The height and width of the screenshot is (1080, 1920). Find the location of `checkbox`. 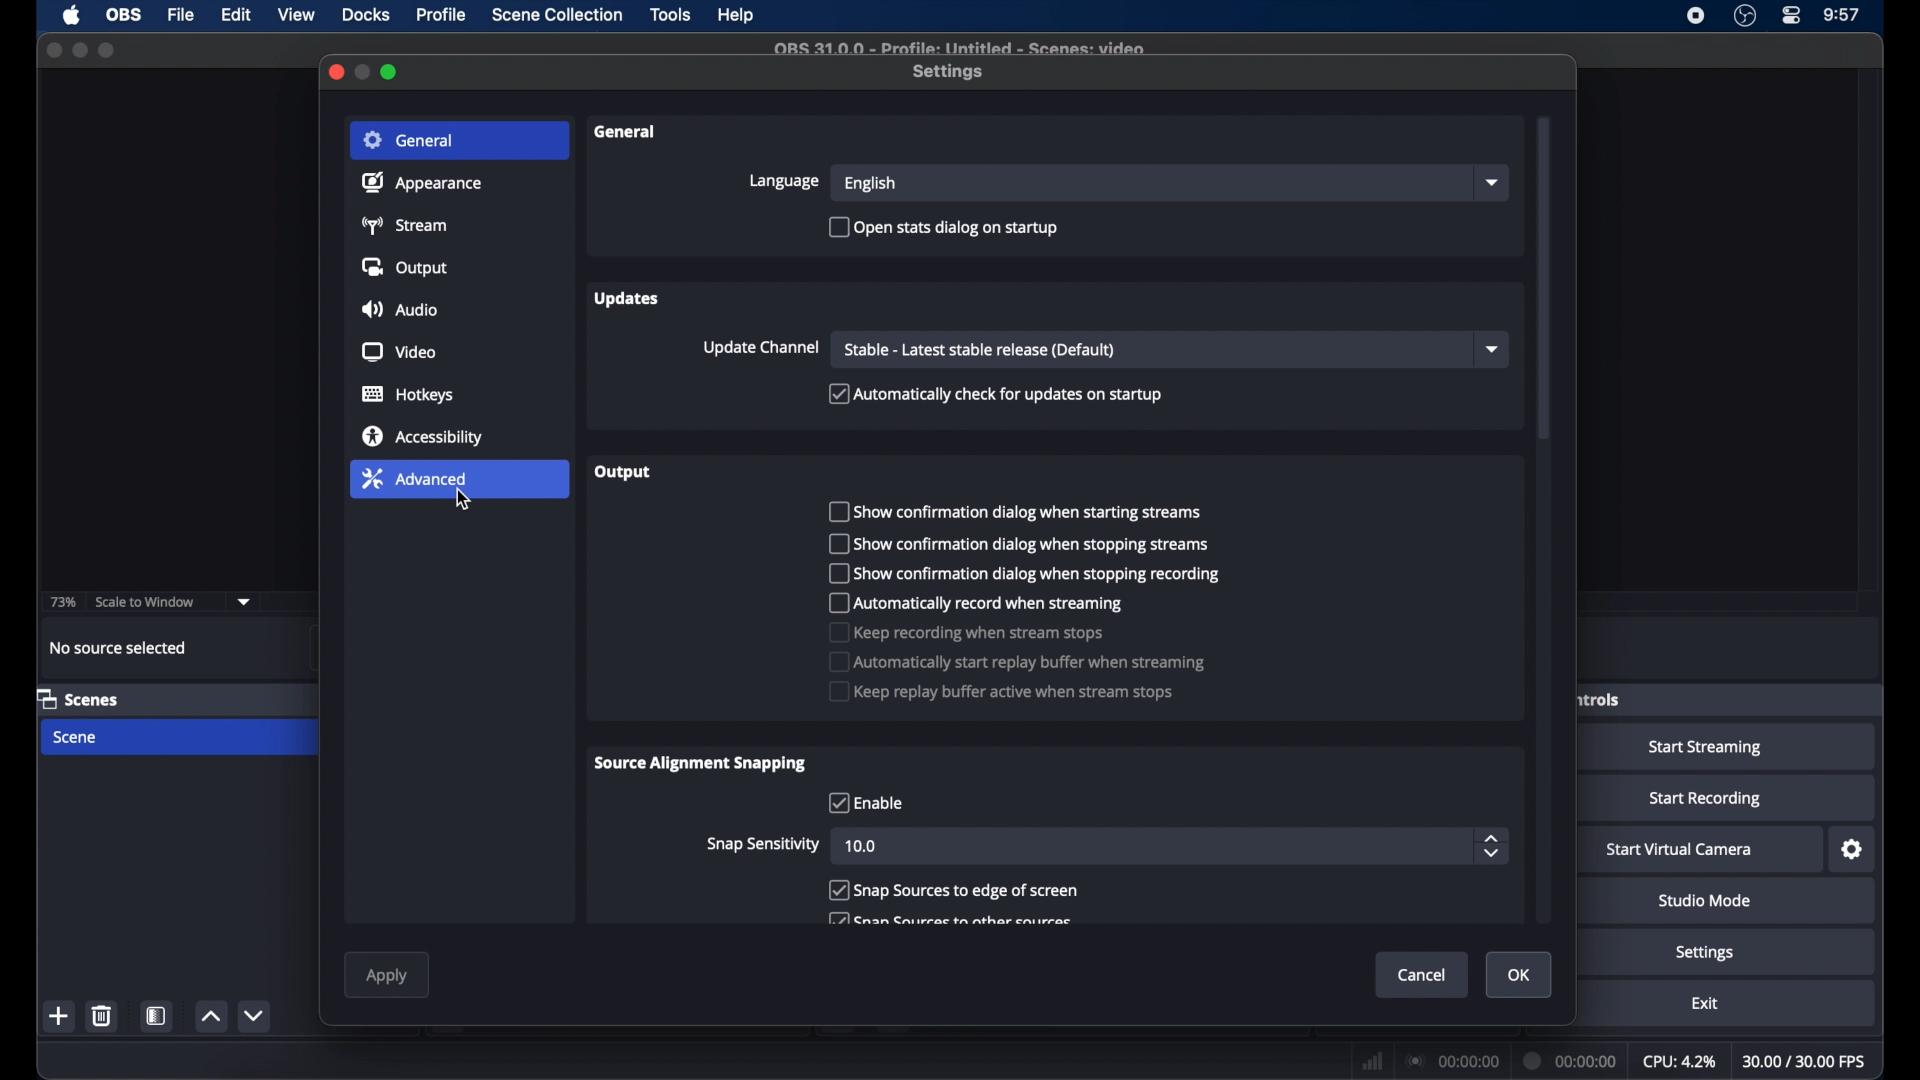

checkbox is located at coordinates (1001, 692).